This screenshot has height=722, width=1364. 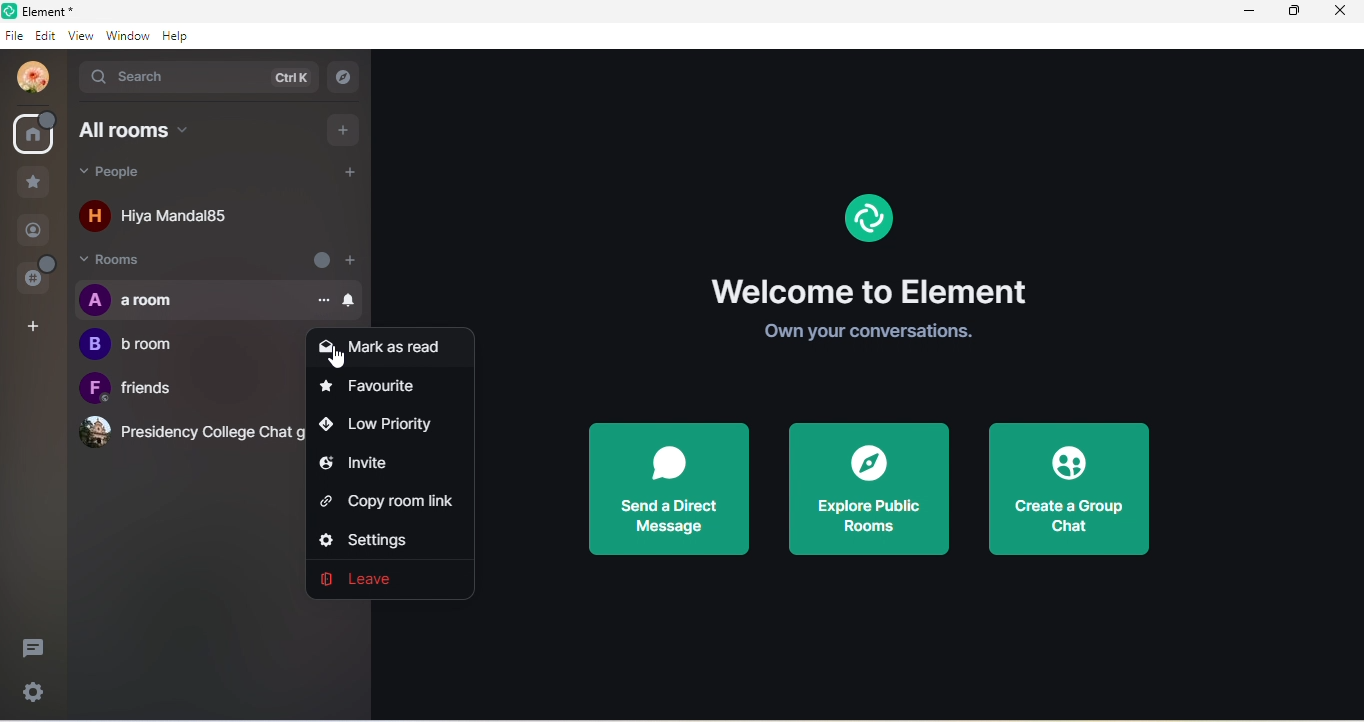 I want to click on unread sign, so click(x=34, y=133).